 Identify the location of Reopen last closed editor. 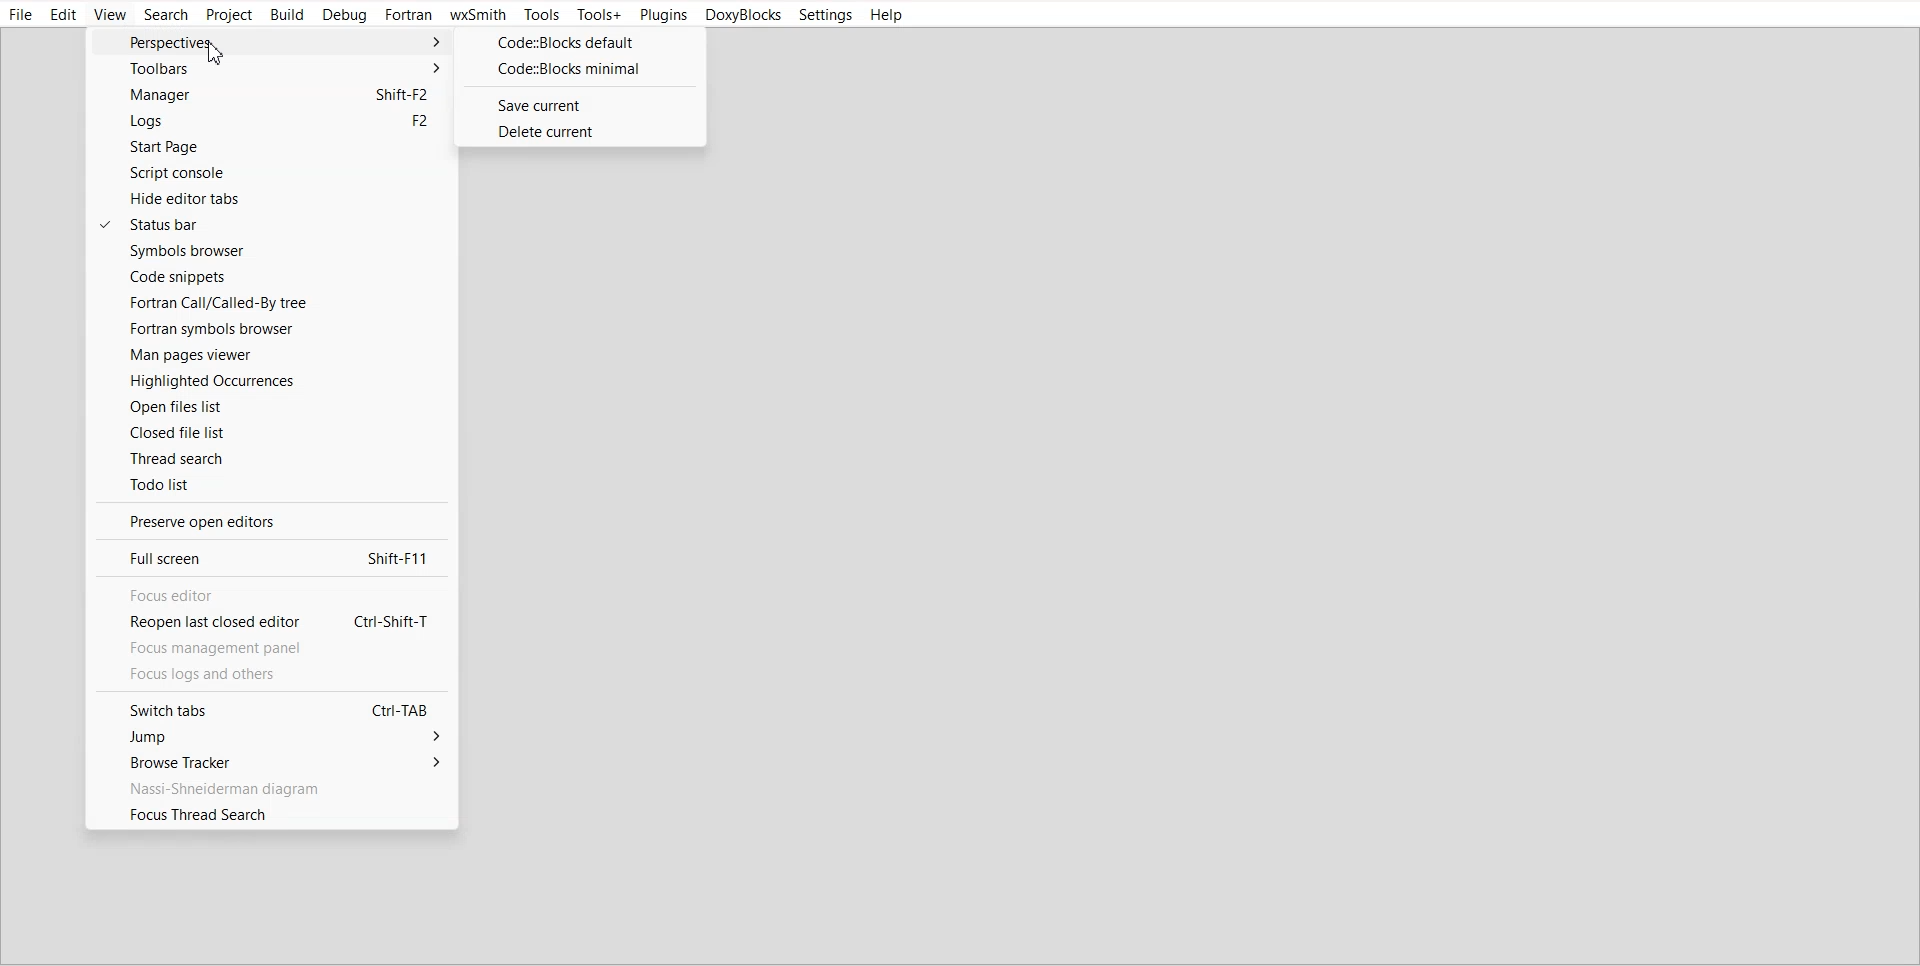
(265, 624).